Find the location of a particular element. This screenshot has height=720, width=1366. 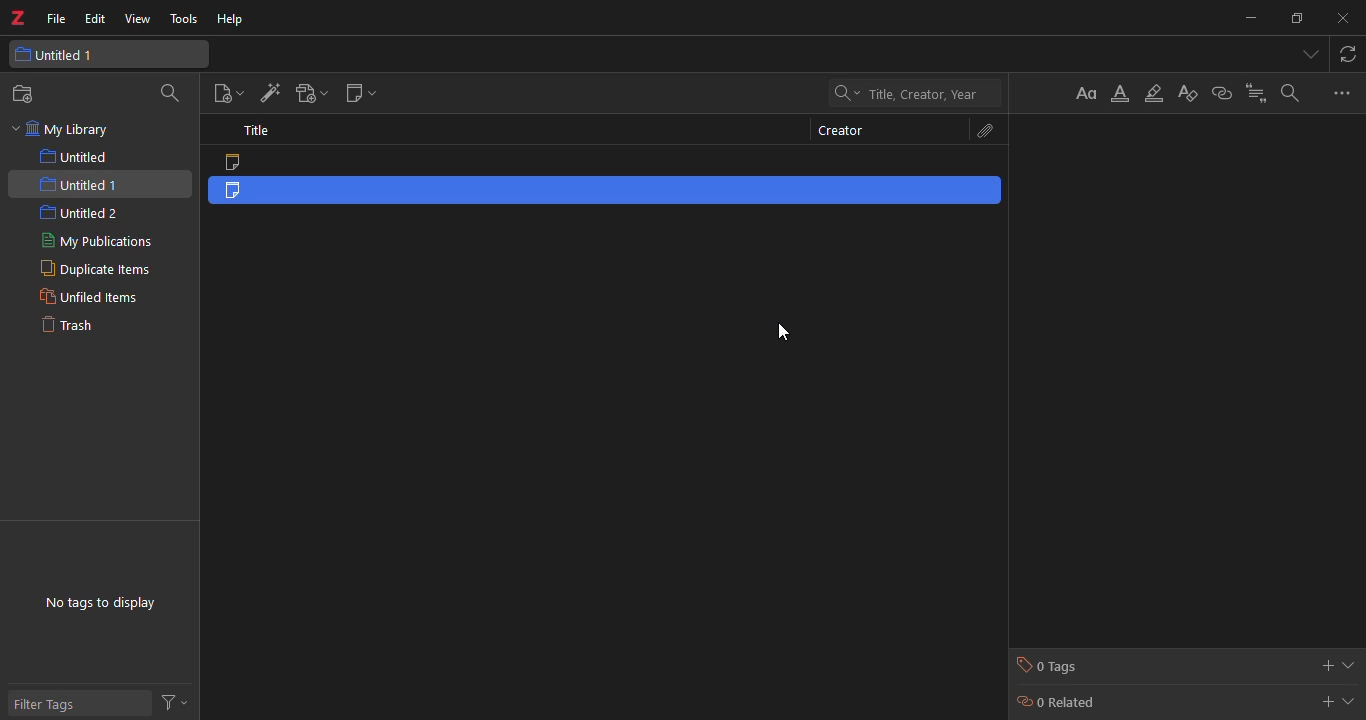

untitled is located at coordinates (79, 157).